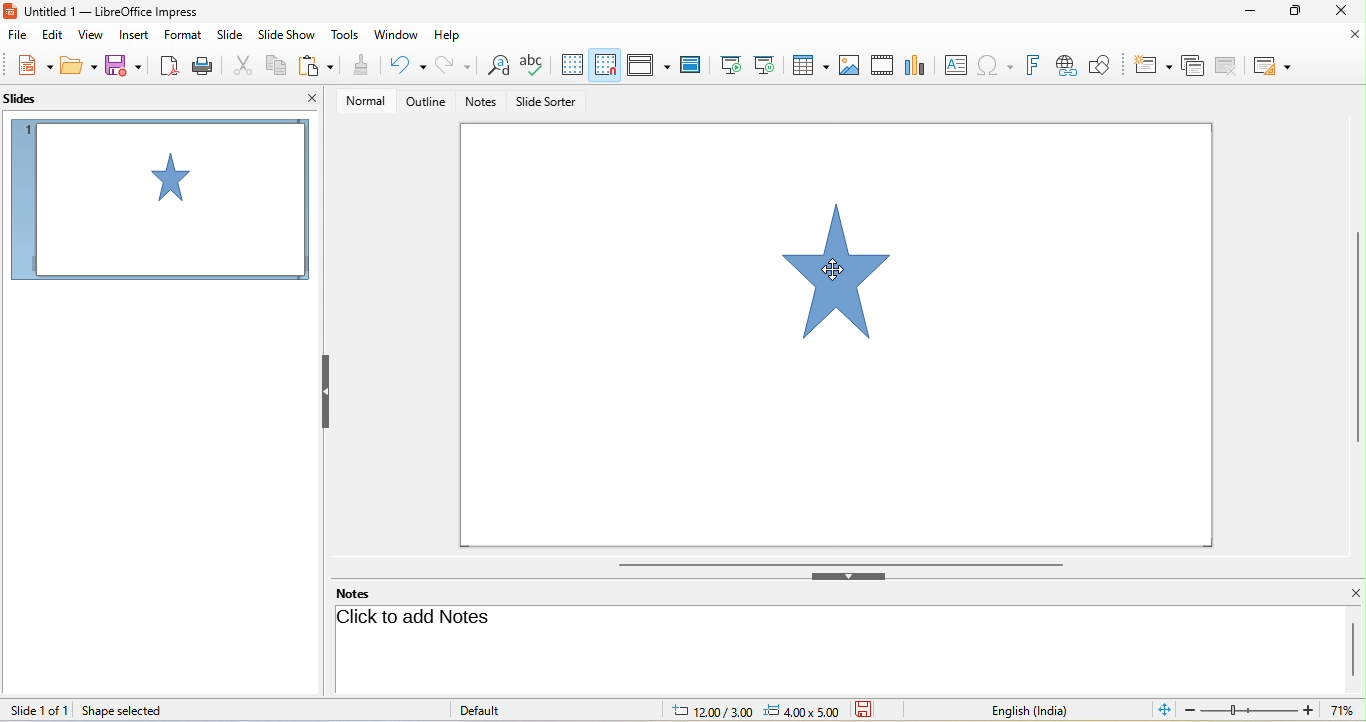 The height and width of the screenshot is (722, 1366). Describe the element at coordinates (88, 36) in the screenshot. I see `view` at that location.